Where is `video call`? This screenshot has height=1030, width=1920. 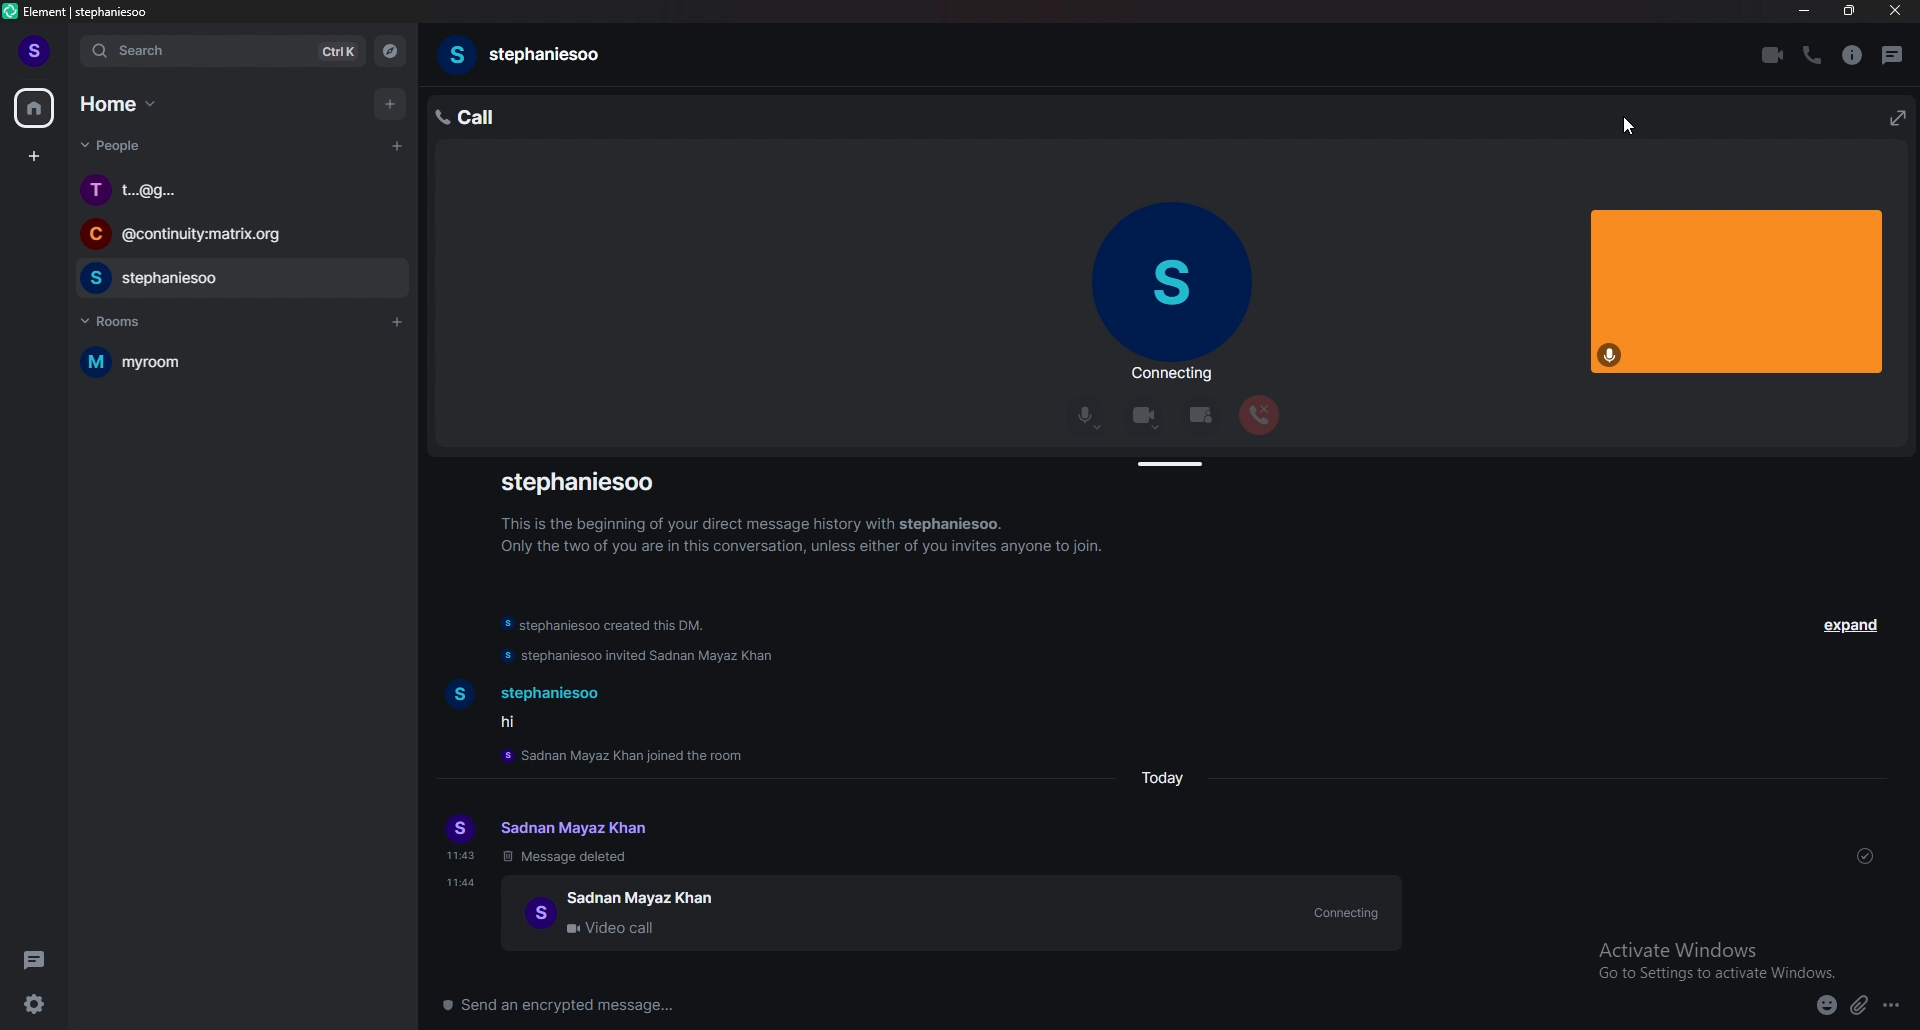
video call is located at coordinates (1775, 56).